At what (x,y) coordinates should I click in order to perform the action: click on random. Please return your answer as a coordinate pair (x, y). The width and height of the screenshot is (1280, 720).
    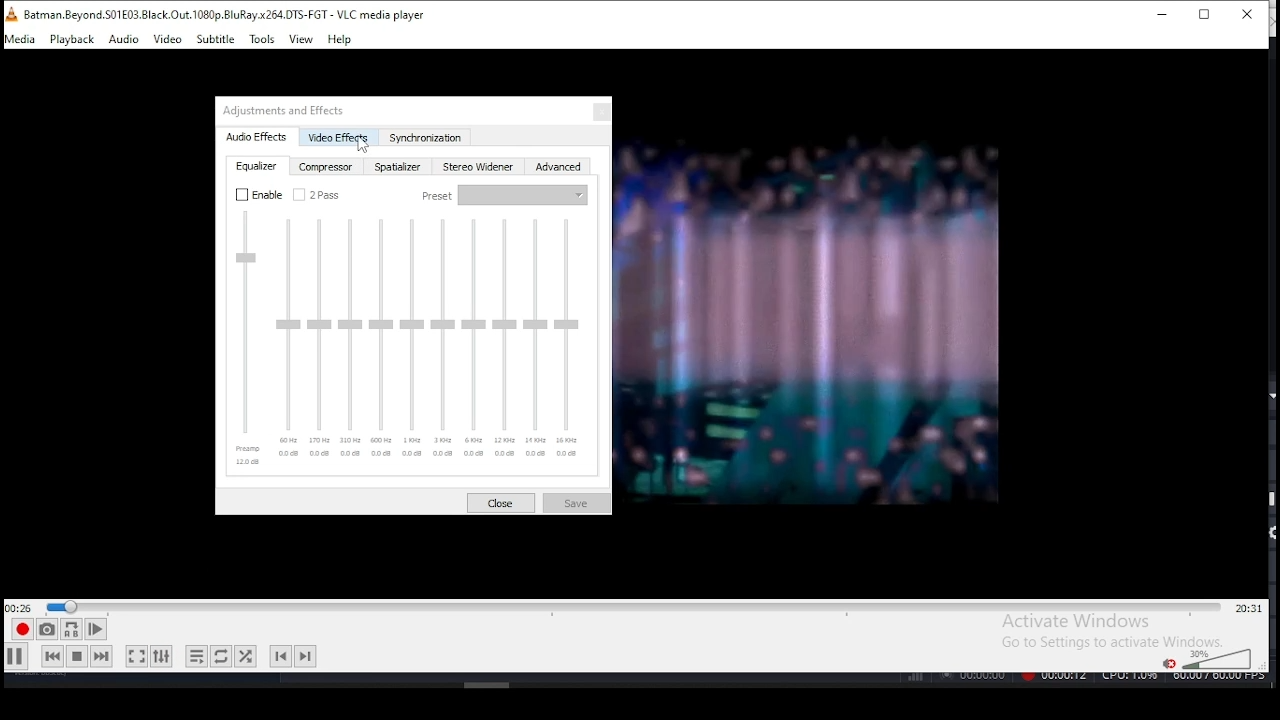
    Looking at the image, I should click on (246, 655).